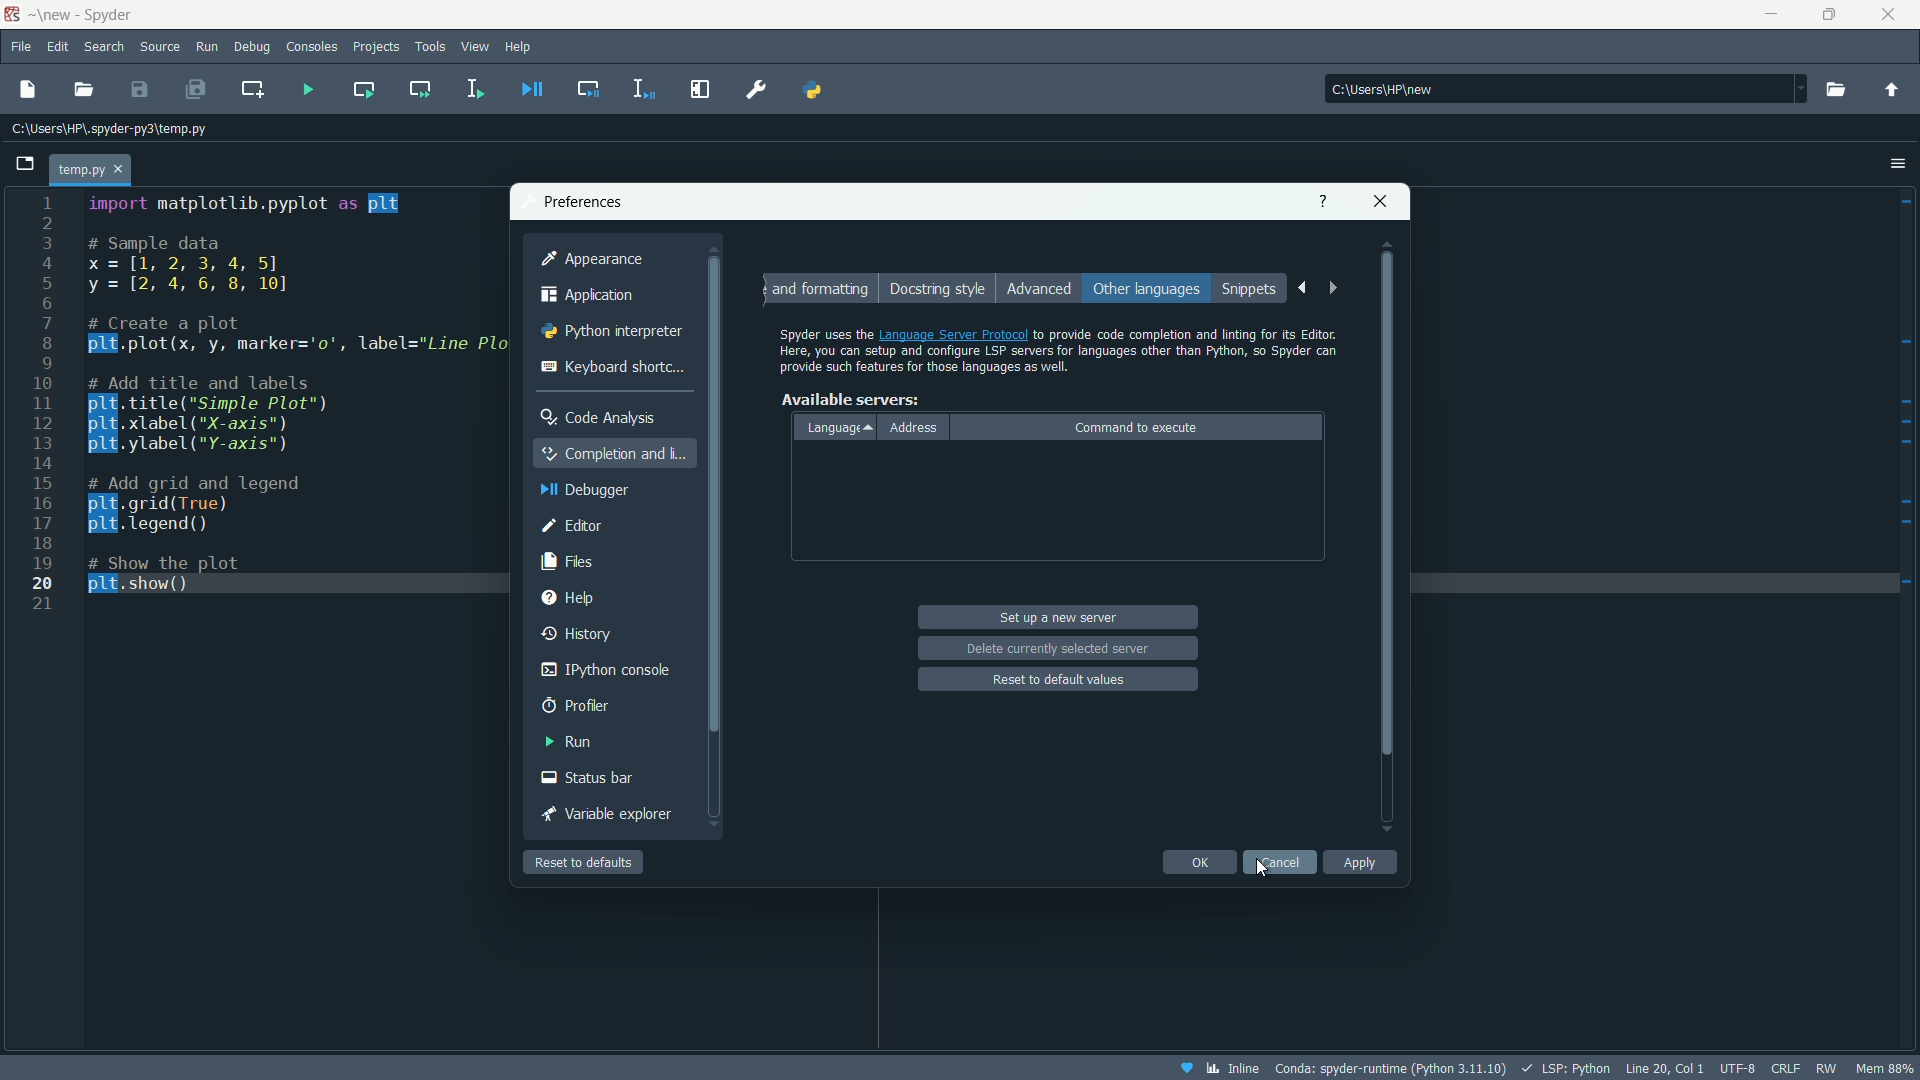 This screenshot has height=1080, width=1920. What do you see at coordinates (98, 15) in the screenshot?
I see `~\new - Spyder` at bounding box center [98, 15].